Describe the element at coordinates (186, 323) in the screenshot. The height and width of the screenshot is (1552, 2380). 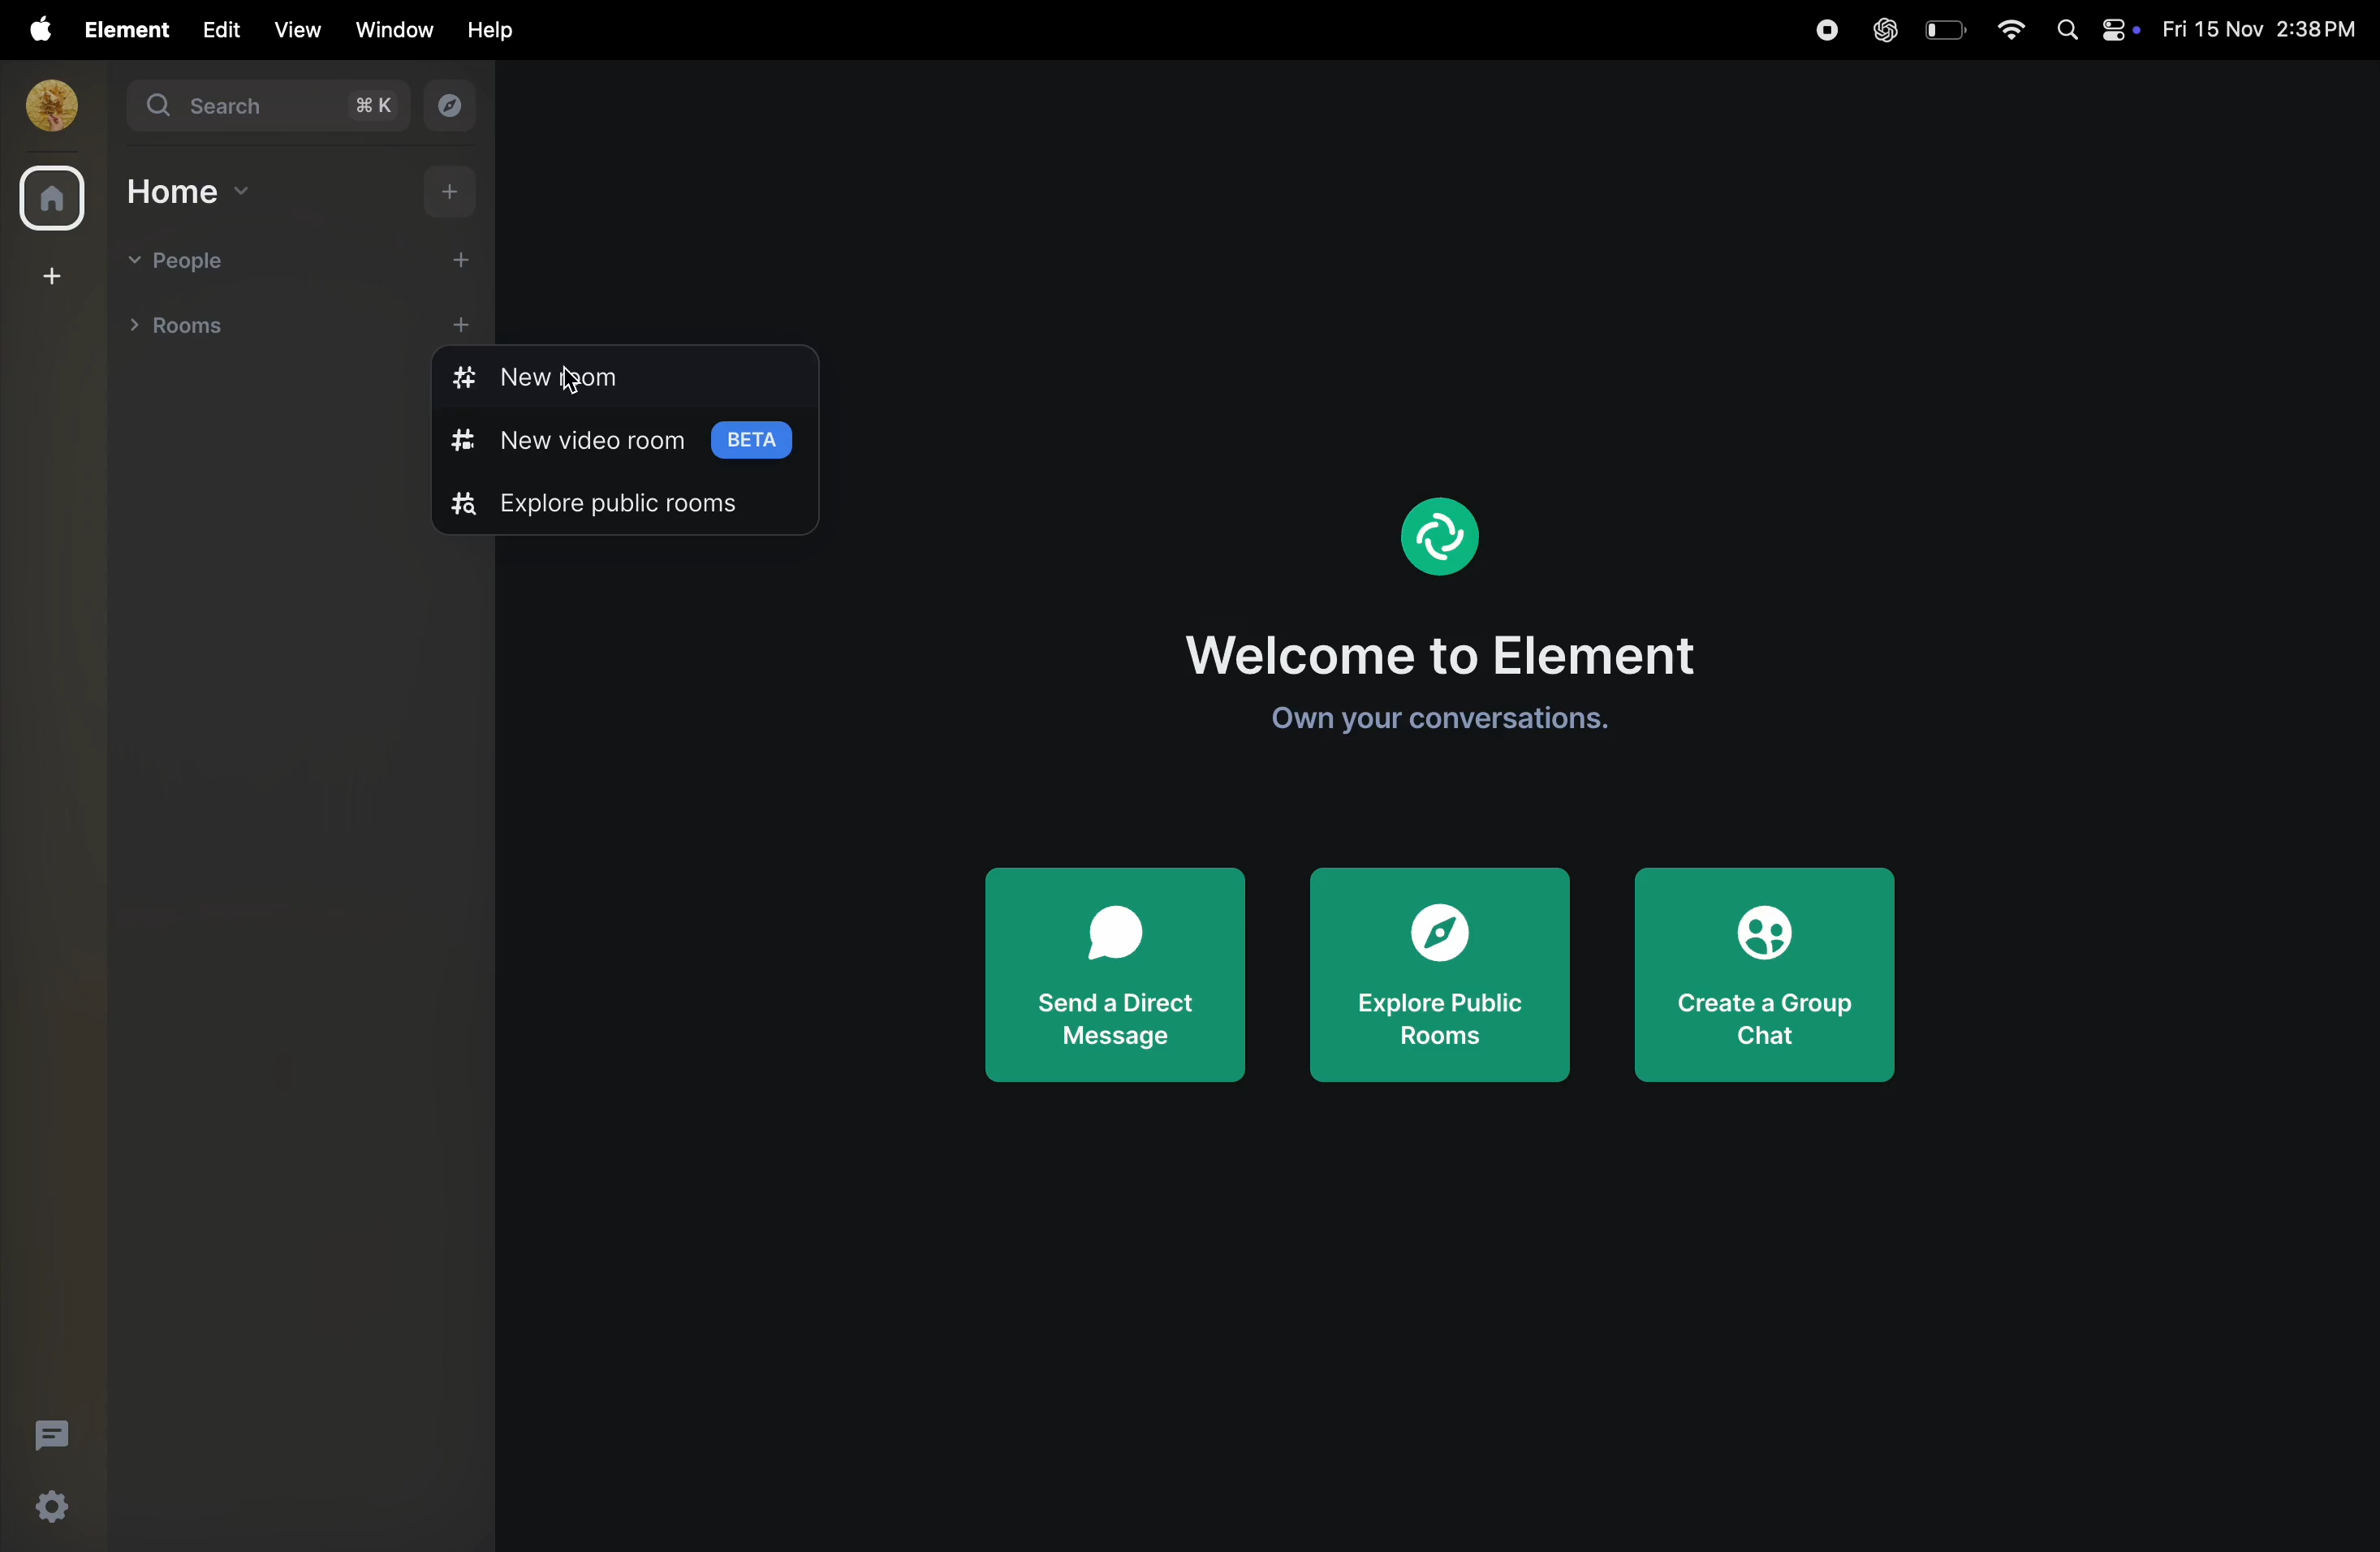
I see `rooms` at that location.